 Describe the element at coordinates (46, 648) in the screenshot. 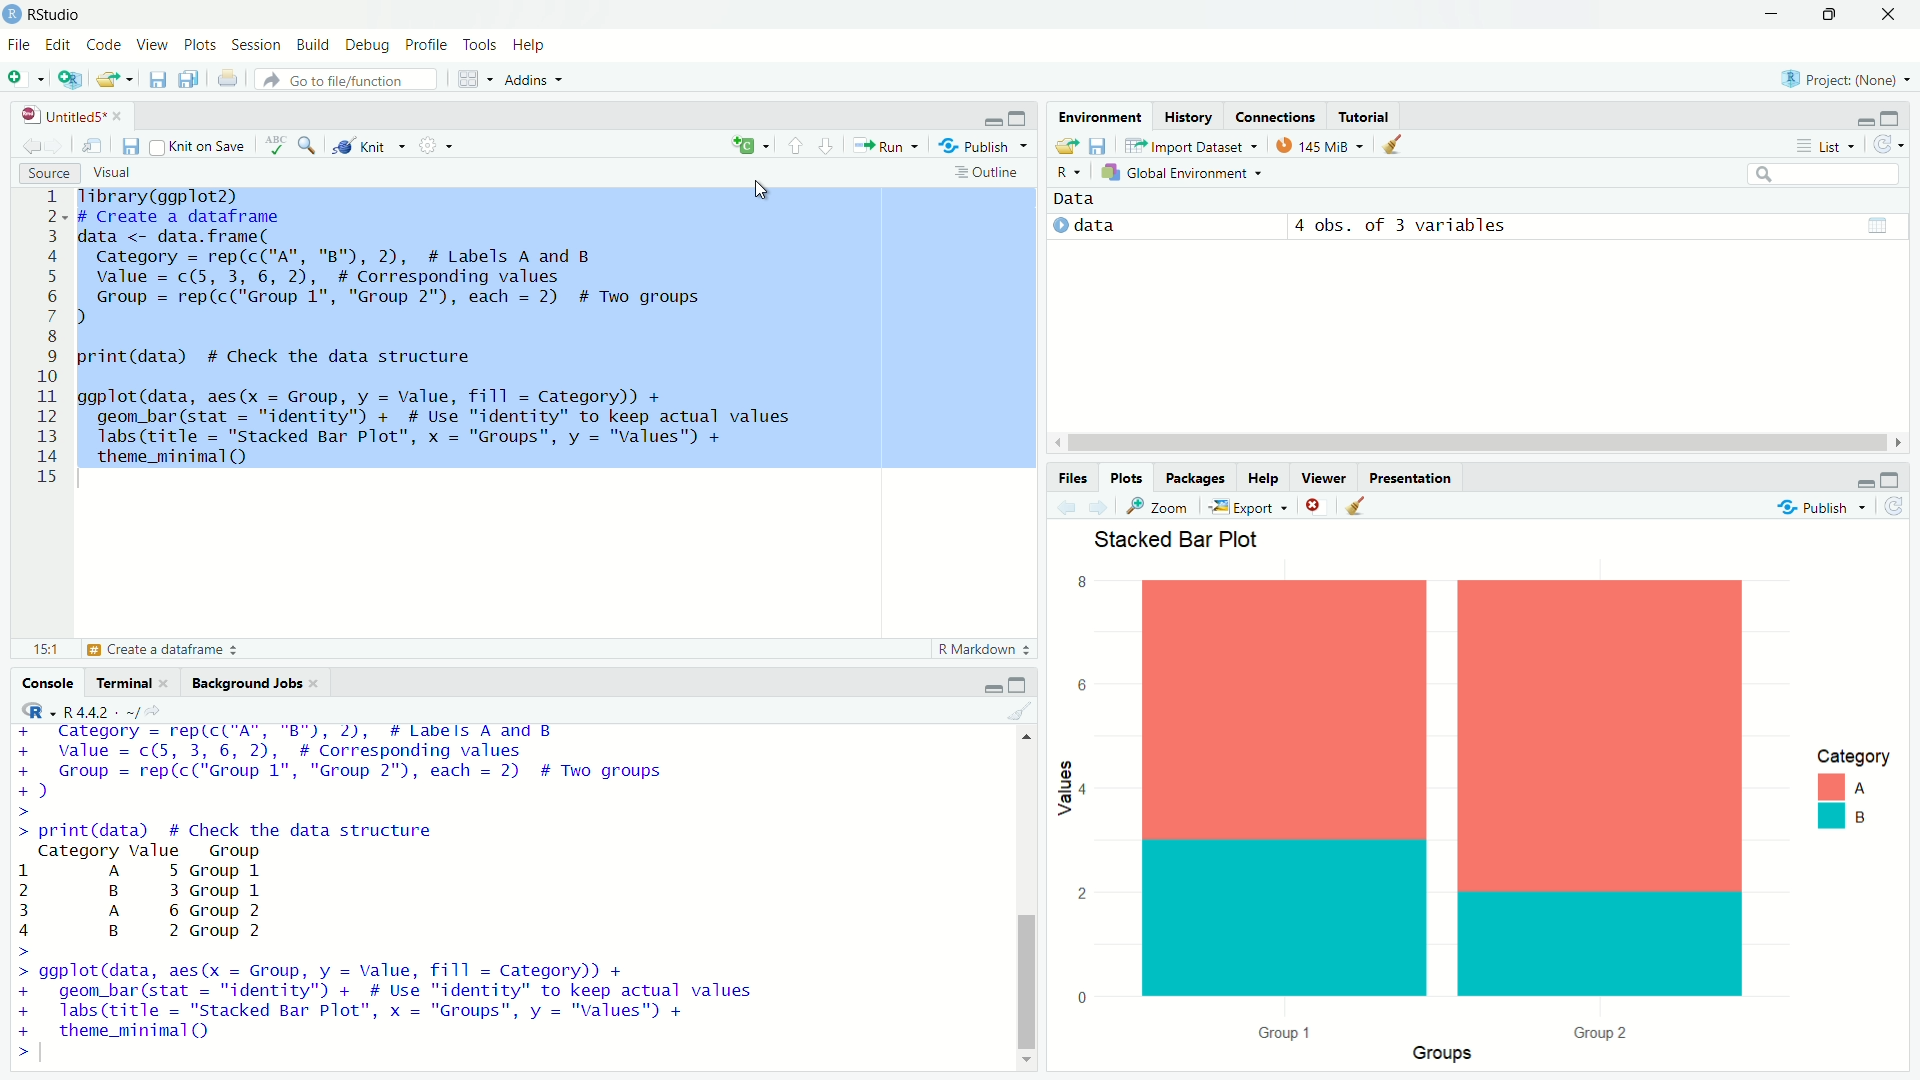

I see `15:1` at that location.